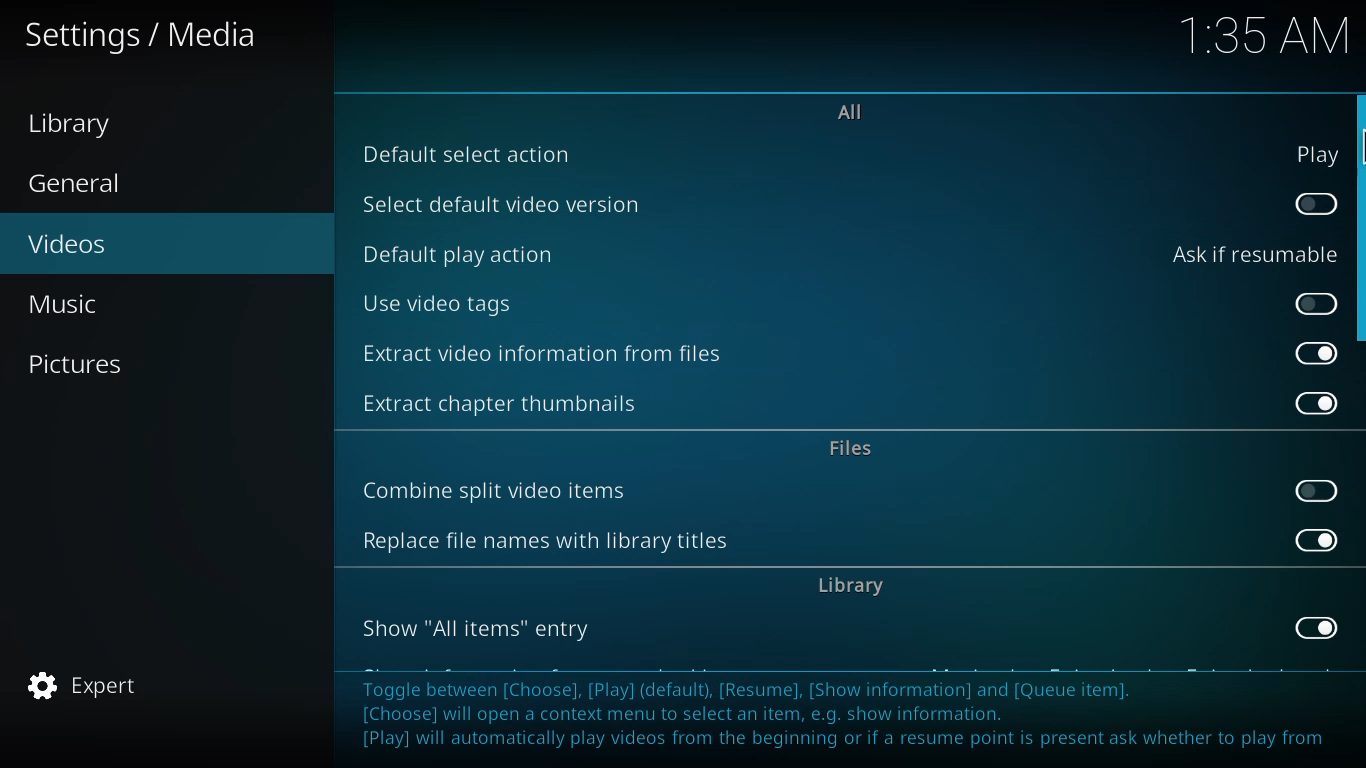 This screenshot has height=768, width=1366. Describe the element at coordinates (505, 202) in the screenshot. I see `select default video version` at that location.